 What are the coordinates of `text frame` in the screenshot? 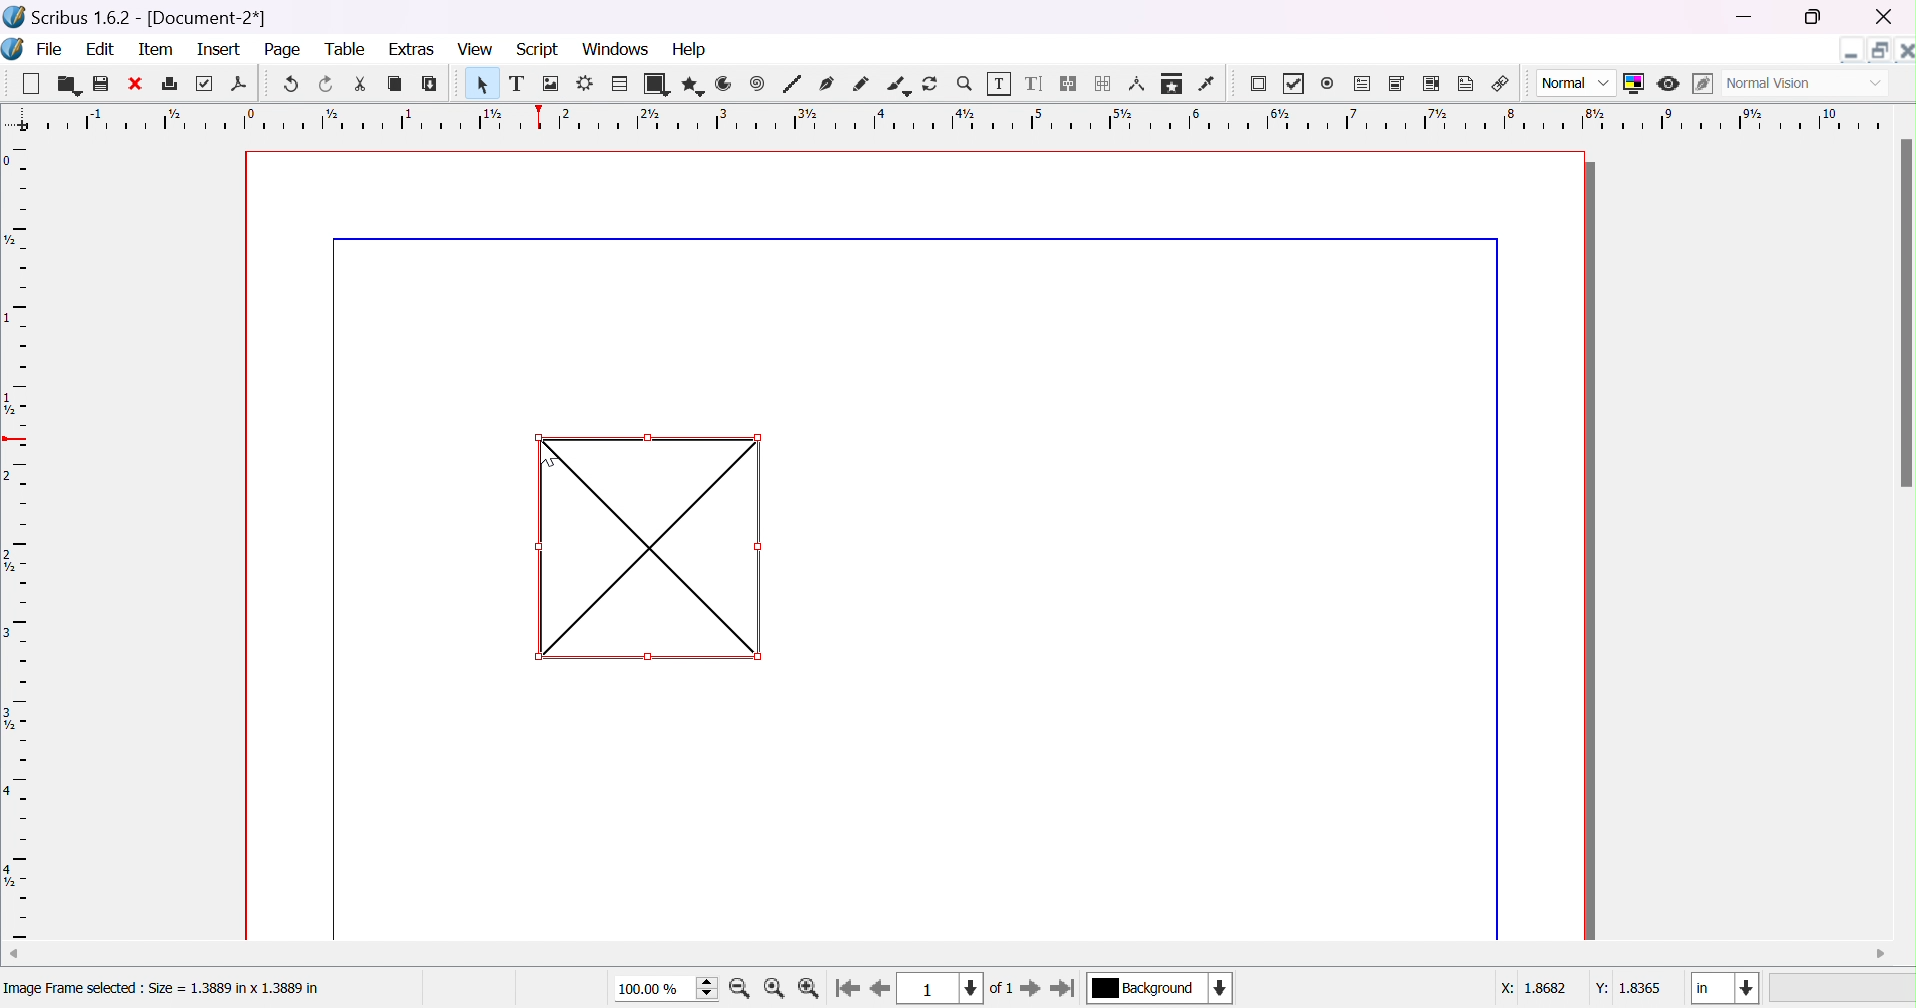 It's located at (516, 84).